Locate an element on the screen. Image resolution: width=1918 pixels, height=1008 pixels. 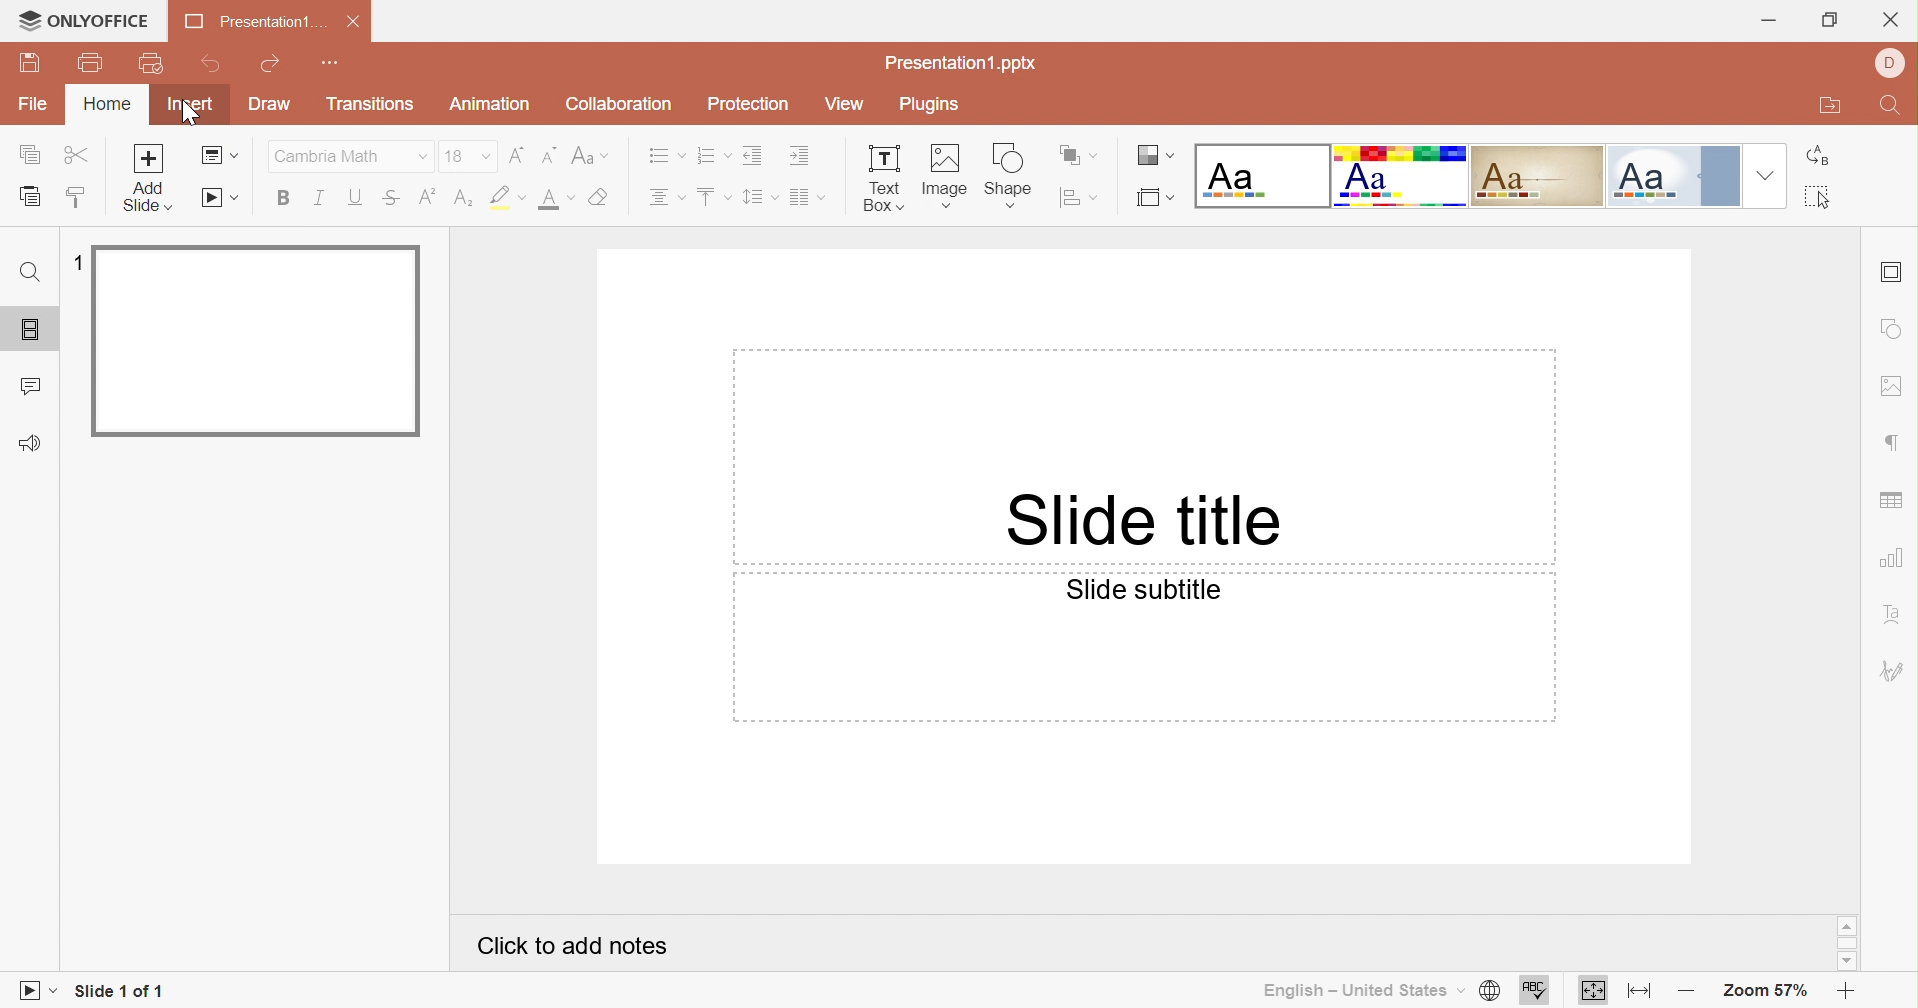
Feedback and support is located at coordinates (34, 442).